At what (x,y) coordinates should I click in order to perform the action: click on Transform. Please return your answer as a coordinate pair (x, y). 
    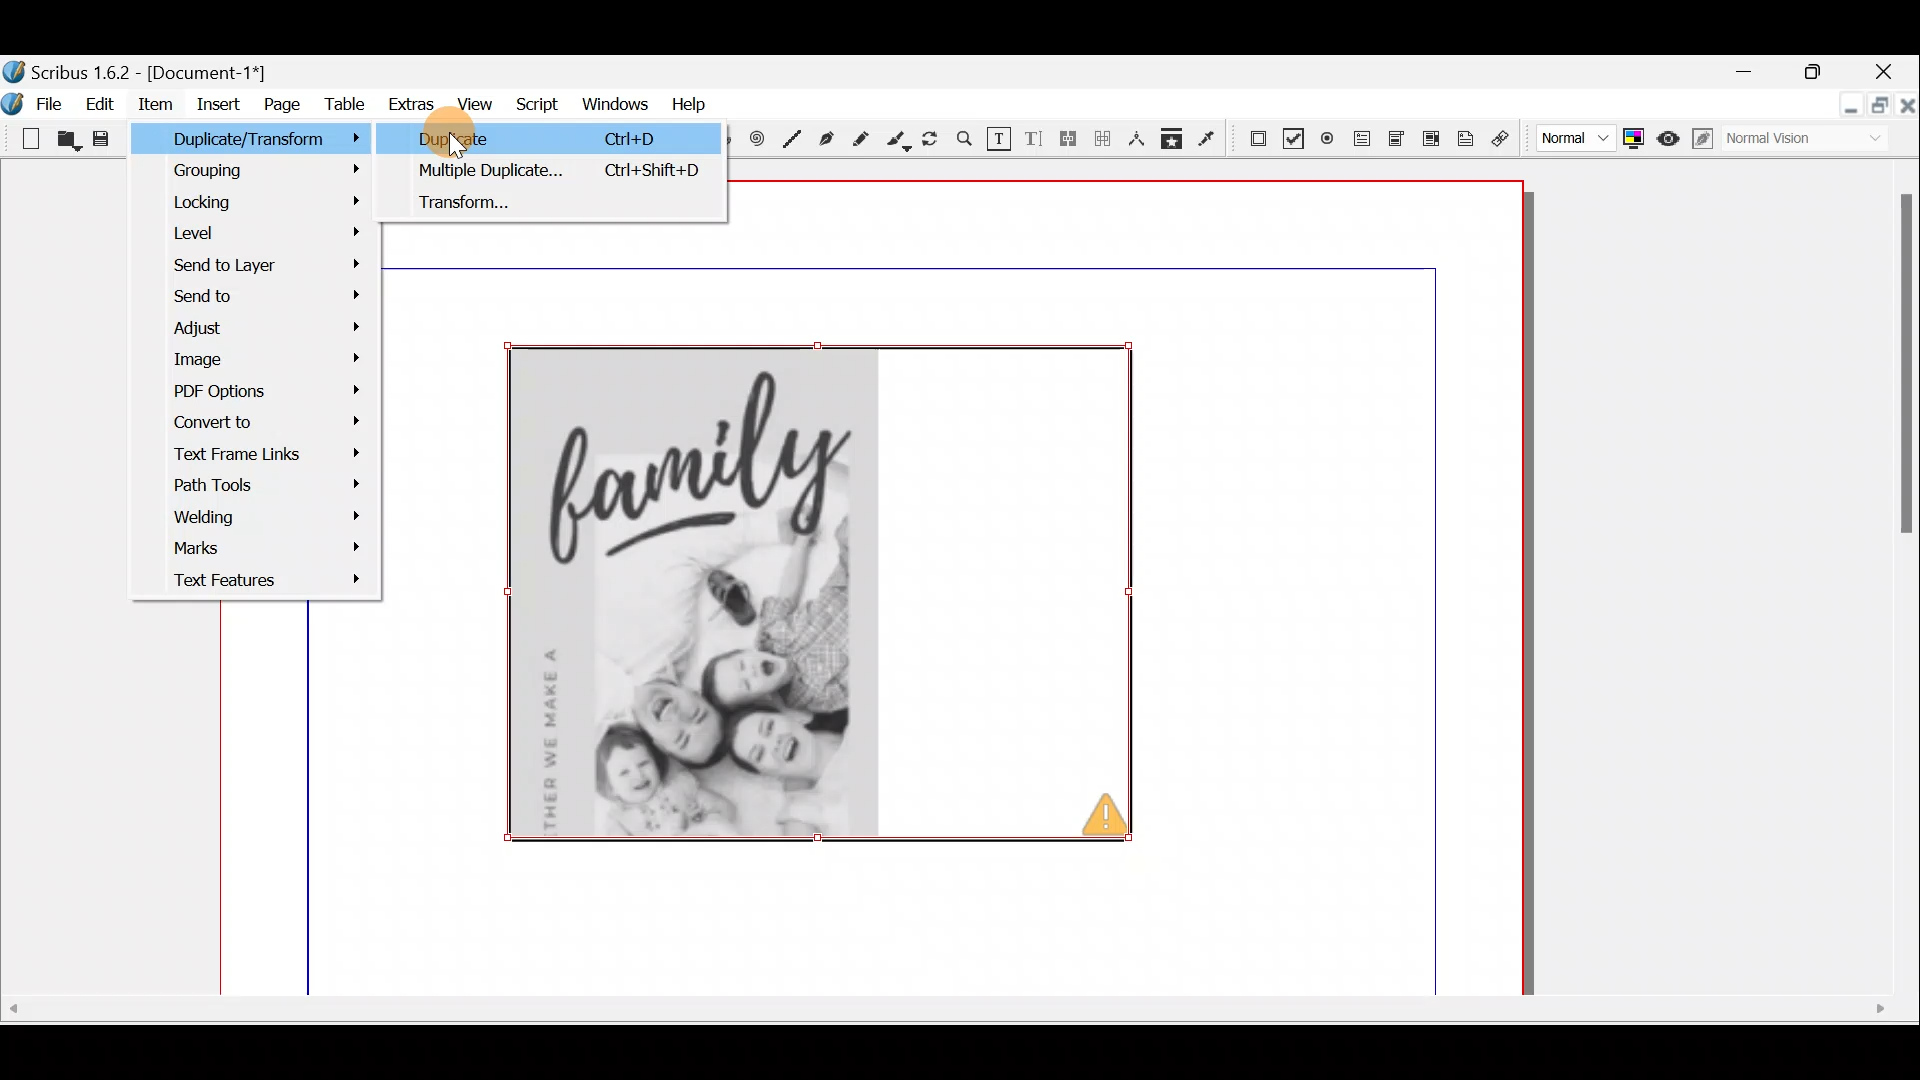
    Looking at the image, I should click on (565, 206).